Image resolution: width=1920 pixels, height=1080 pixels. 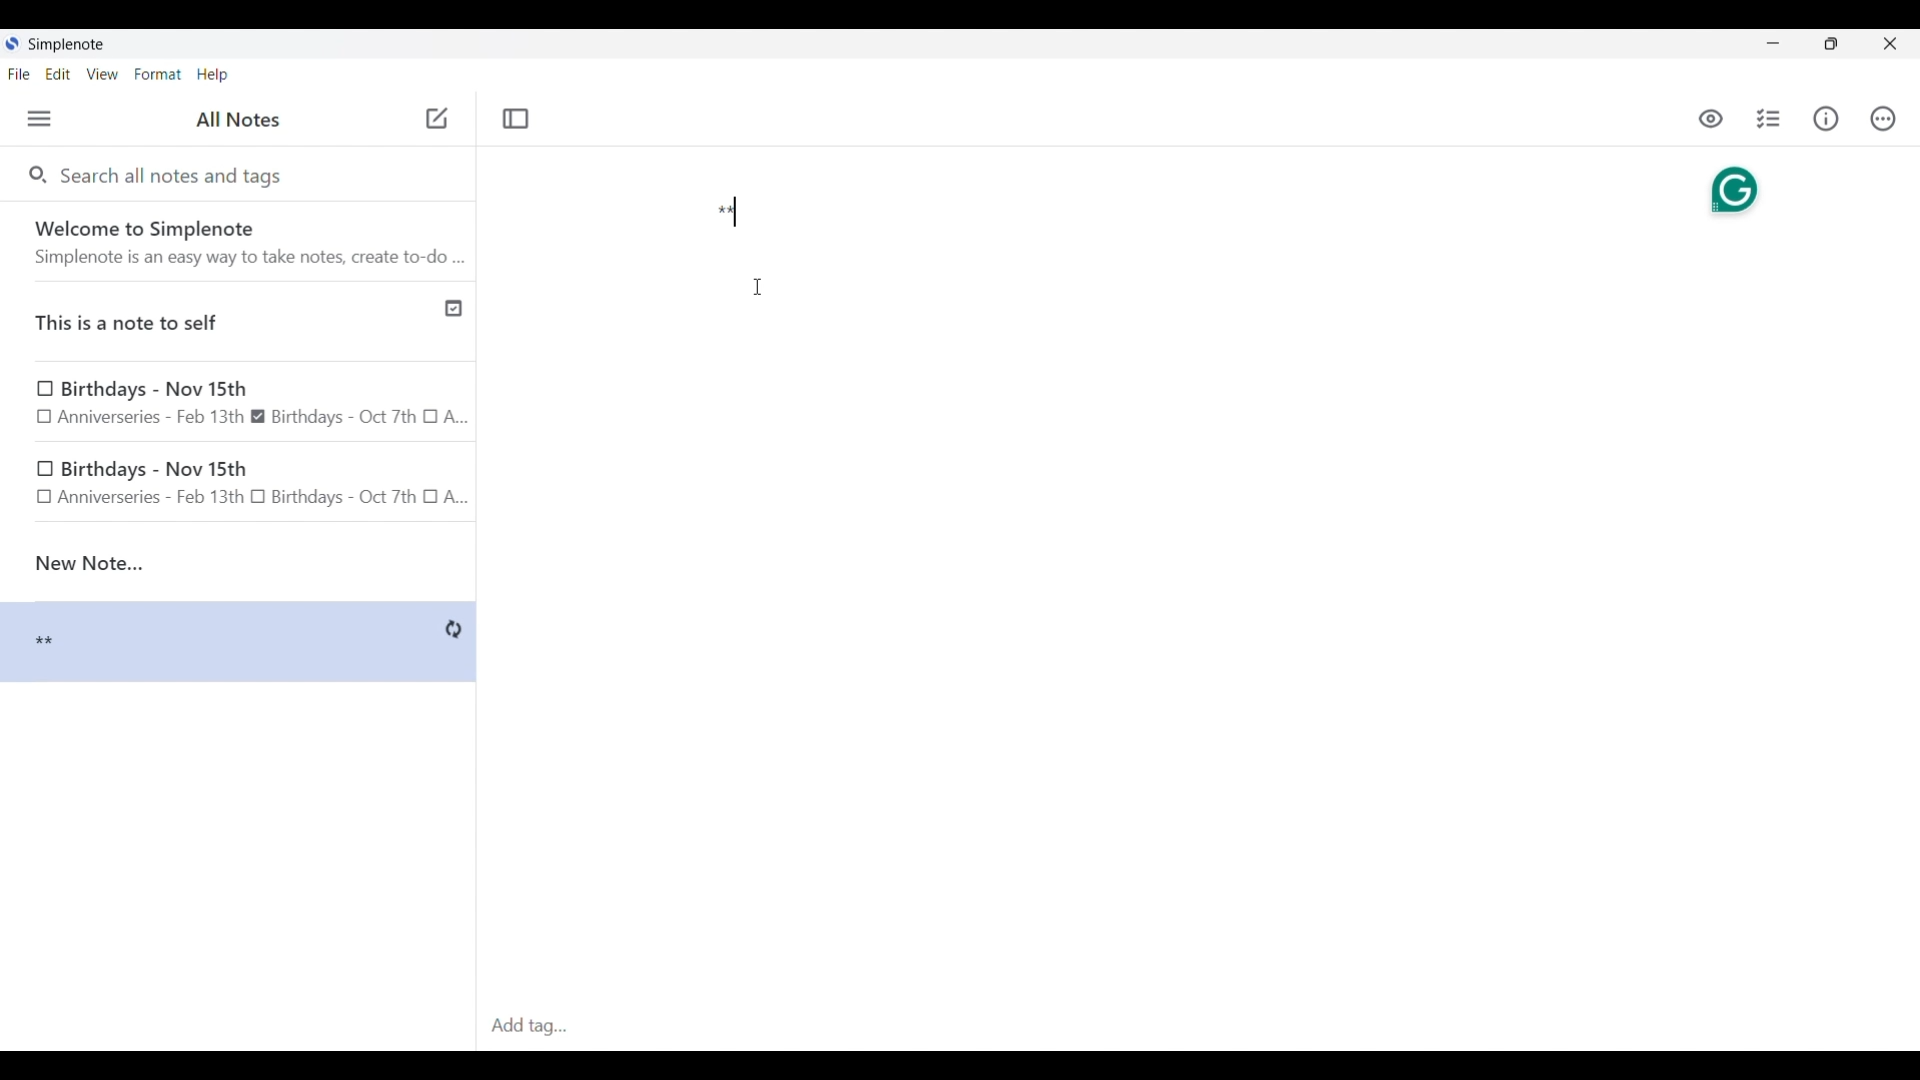 I want to click on Edit menu, so click(x=59, y=73).